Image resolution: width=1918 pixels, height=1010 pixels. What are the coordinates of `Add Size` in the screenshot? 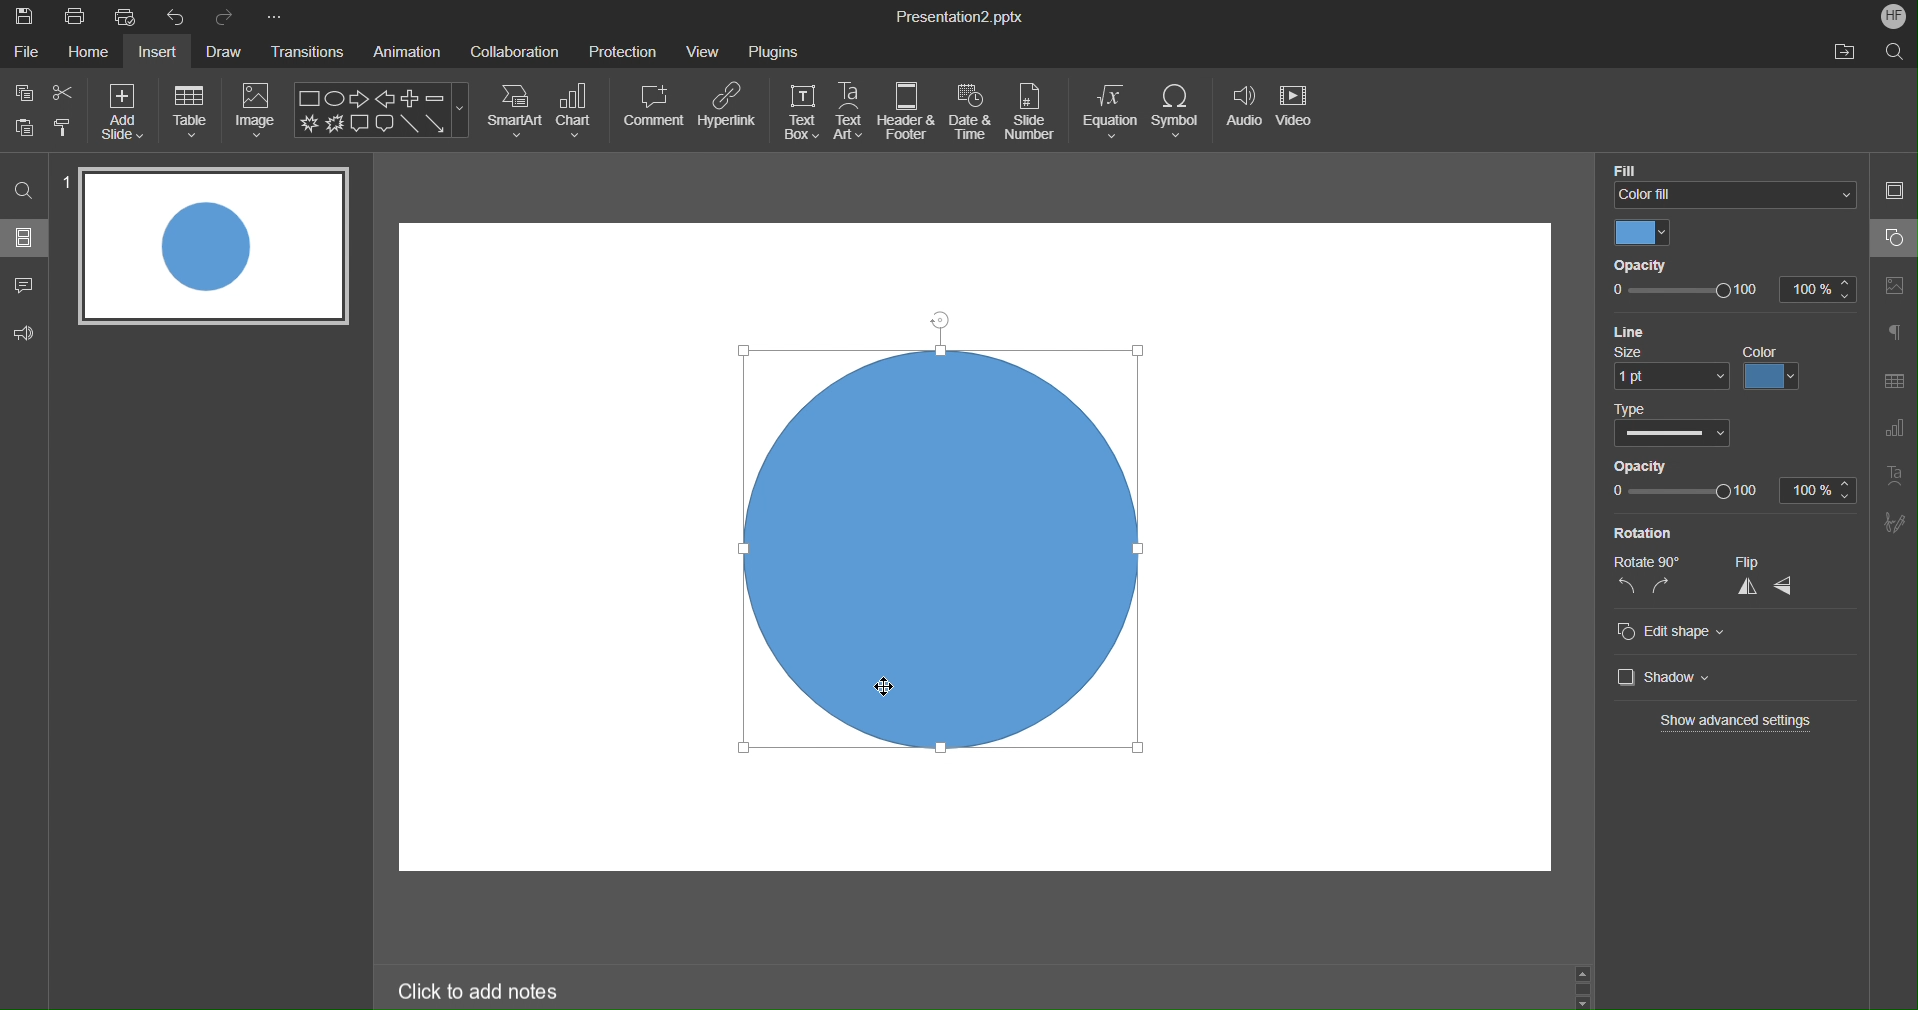 It's located at (122, 110).